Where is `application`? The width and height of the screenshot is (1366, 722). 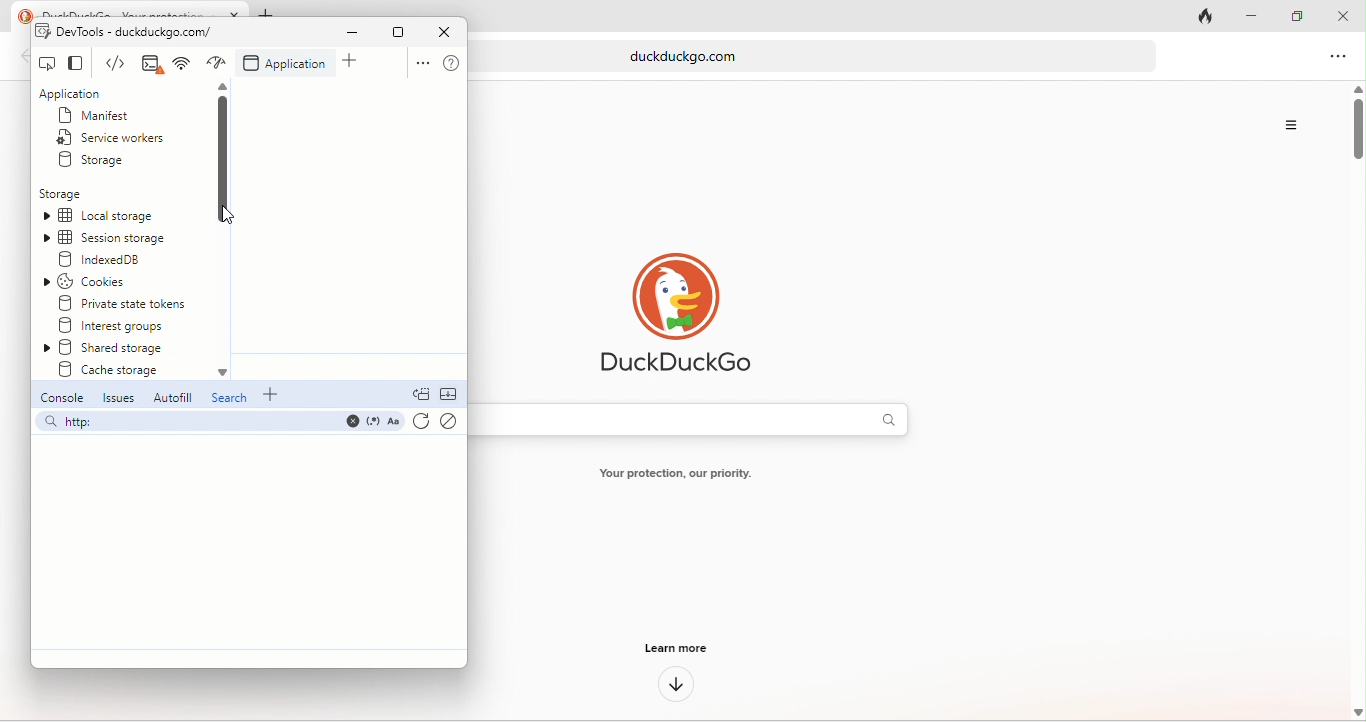
application is located at coordinates (79, 93).